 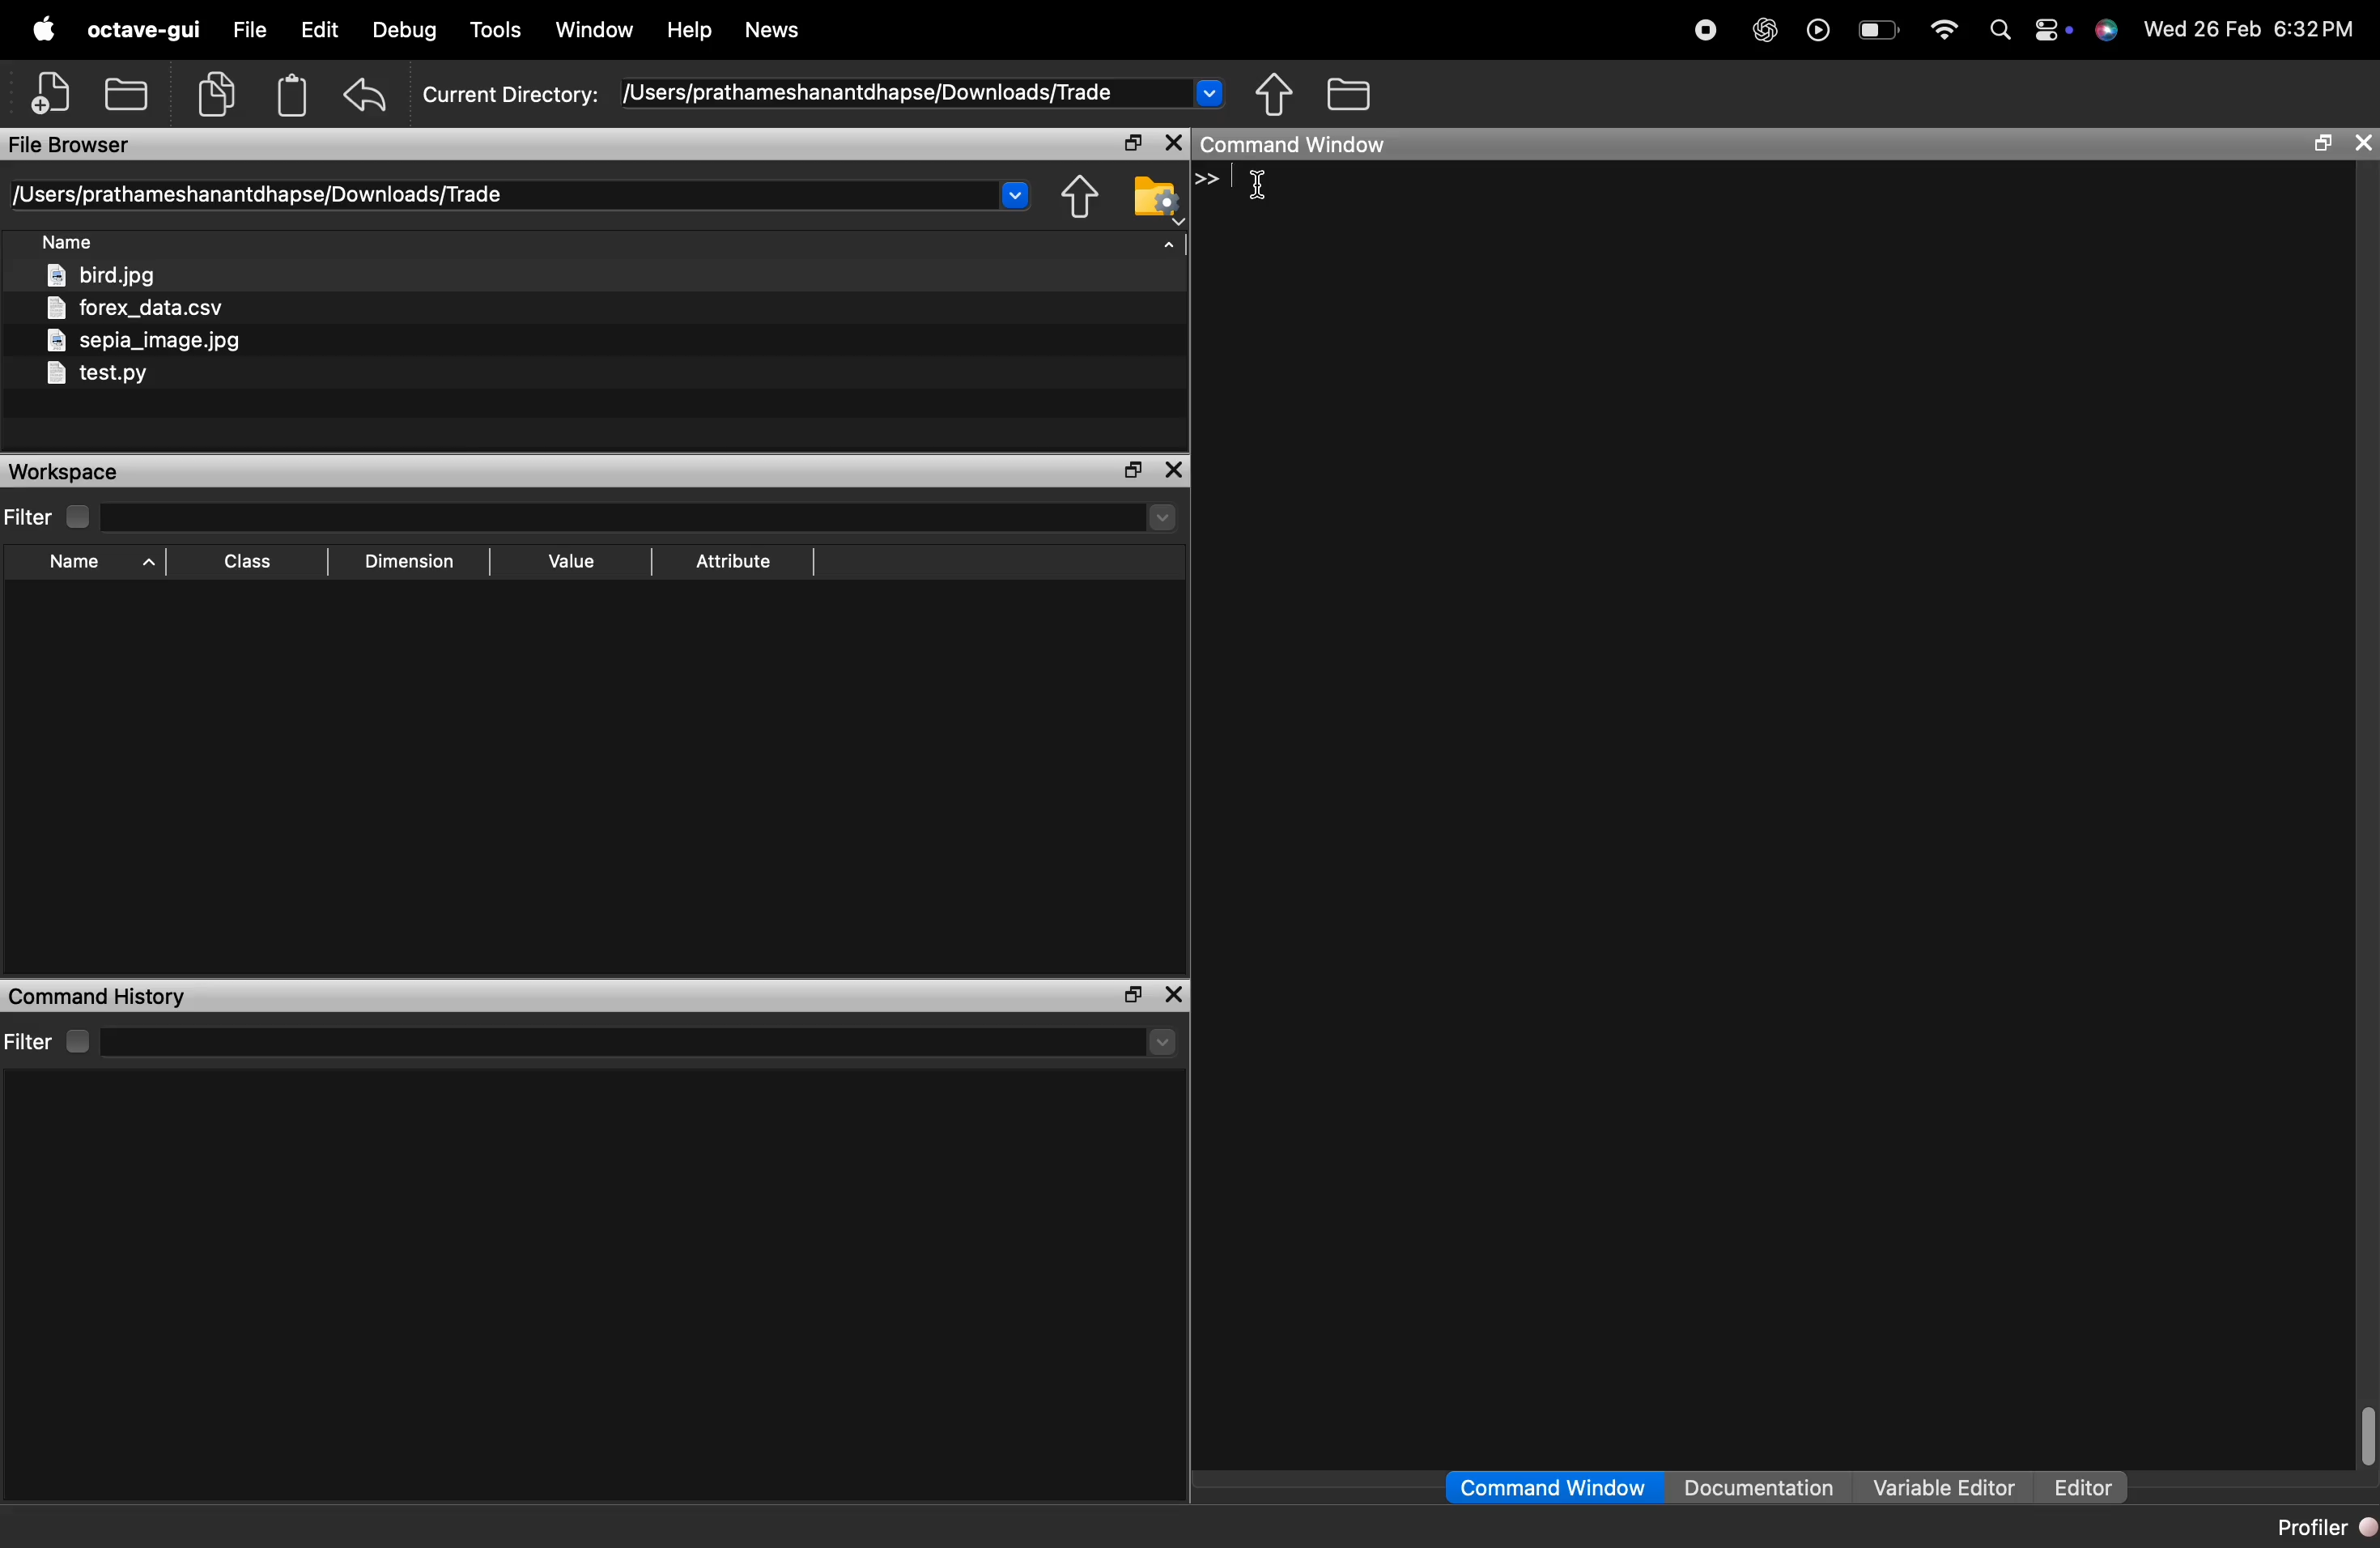 What do you see at coordinates (1817, 29) in the screenshot?
I see `play` at bounding box center [1817, 29].